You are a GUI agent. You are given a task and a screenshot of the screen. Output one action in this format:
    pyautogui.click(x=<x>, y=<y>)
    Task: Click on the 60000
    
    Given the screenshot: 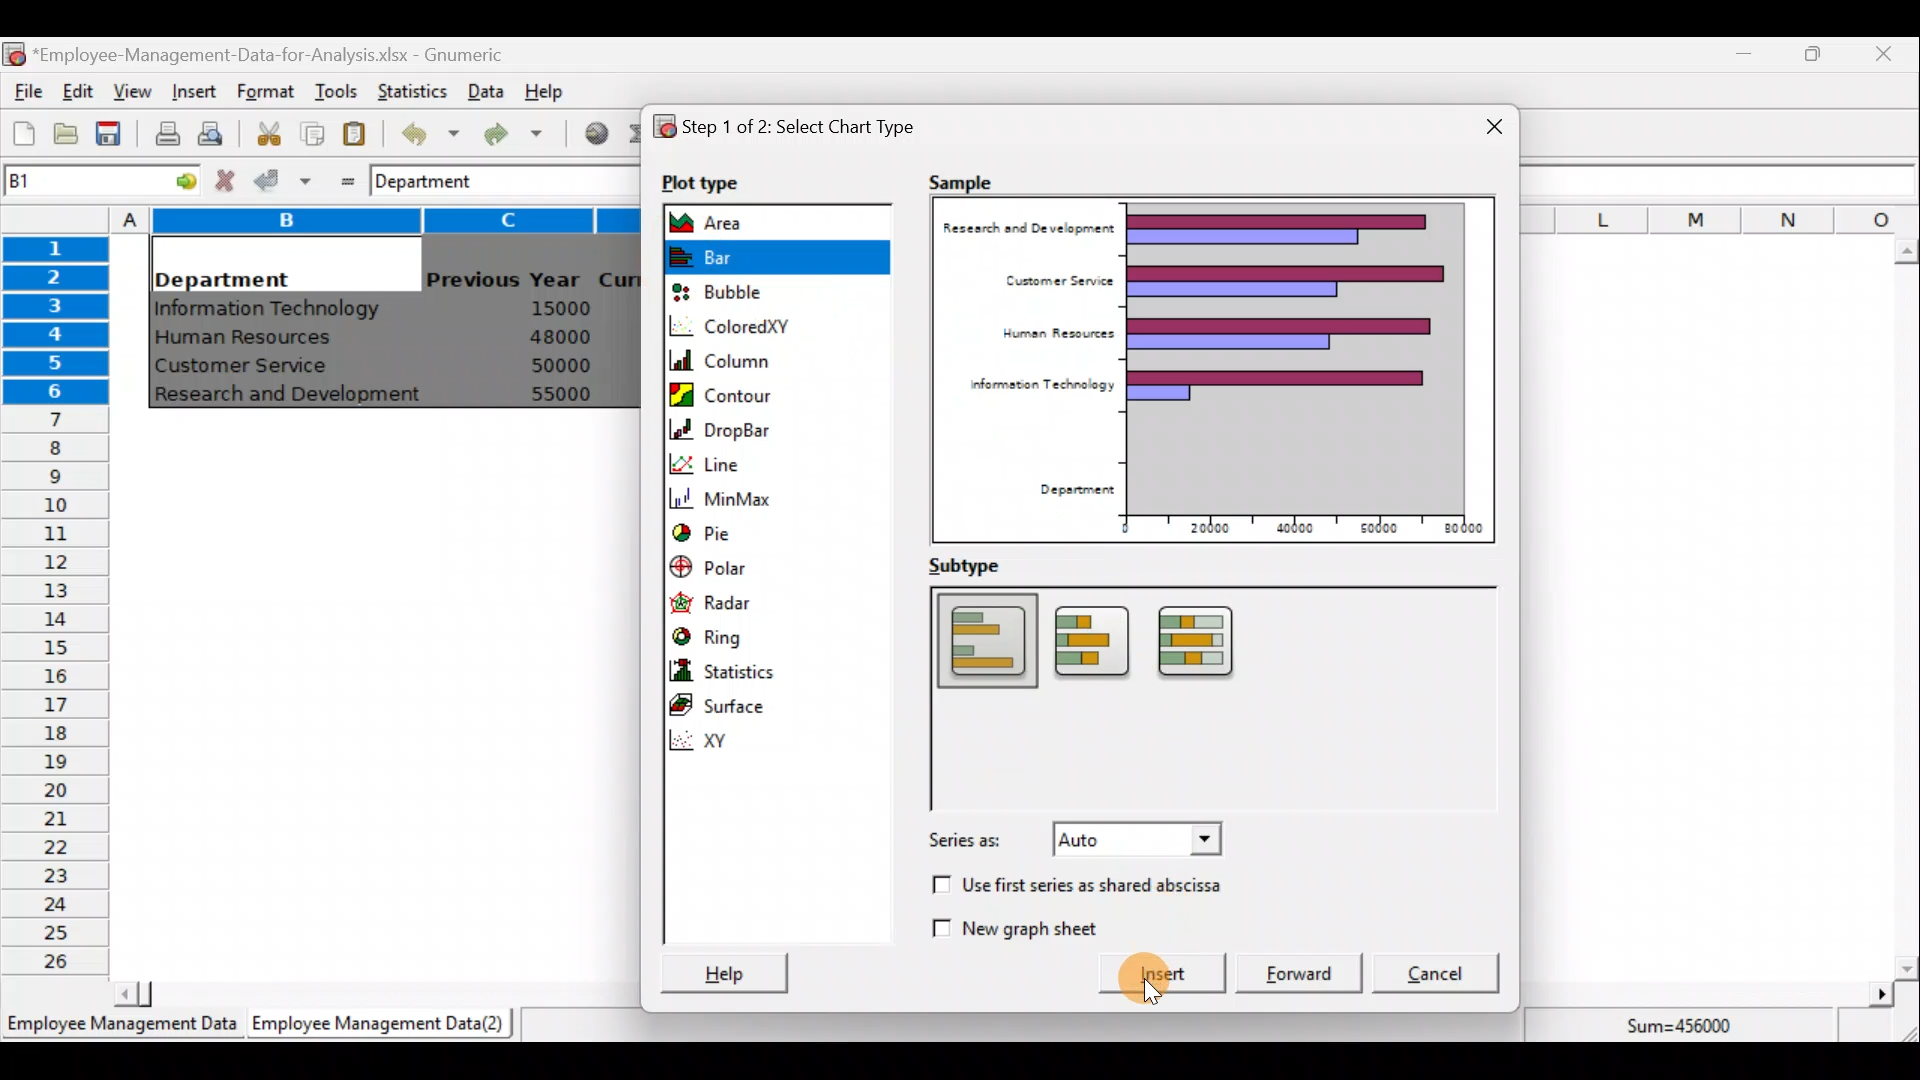 What is the action you would take?
    pyautogui.click(x=1373, y=527)
    